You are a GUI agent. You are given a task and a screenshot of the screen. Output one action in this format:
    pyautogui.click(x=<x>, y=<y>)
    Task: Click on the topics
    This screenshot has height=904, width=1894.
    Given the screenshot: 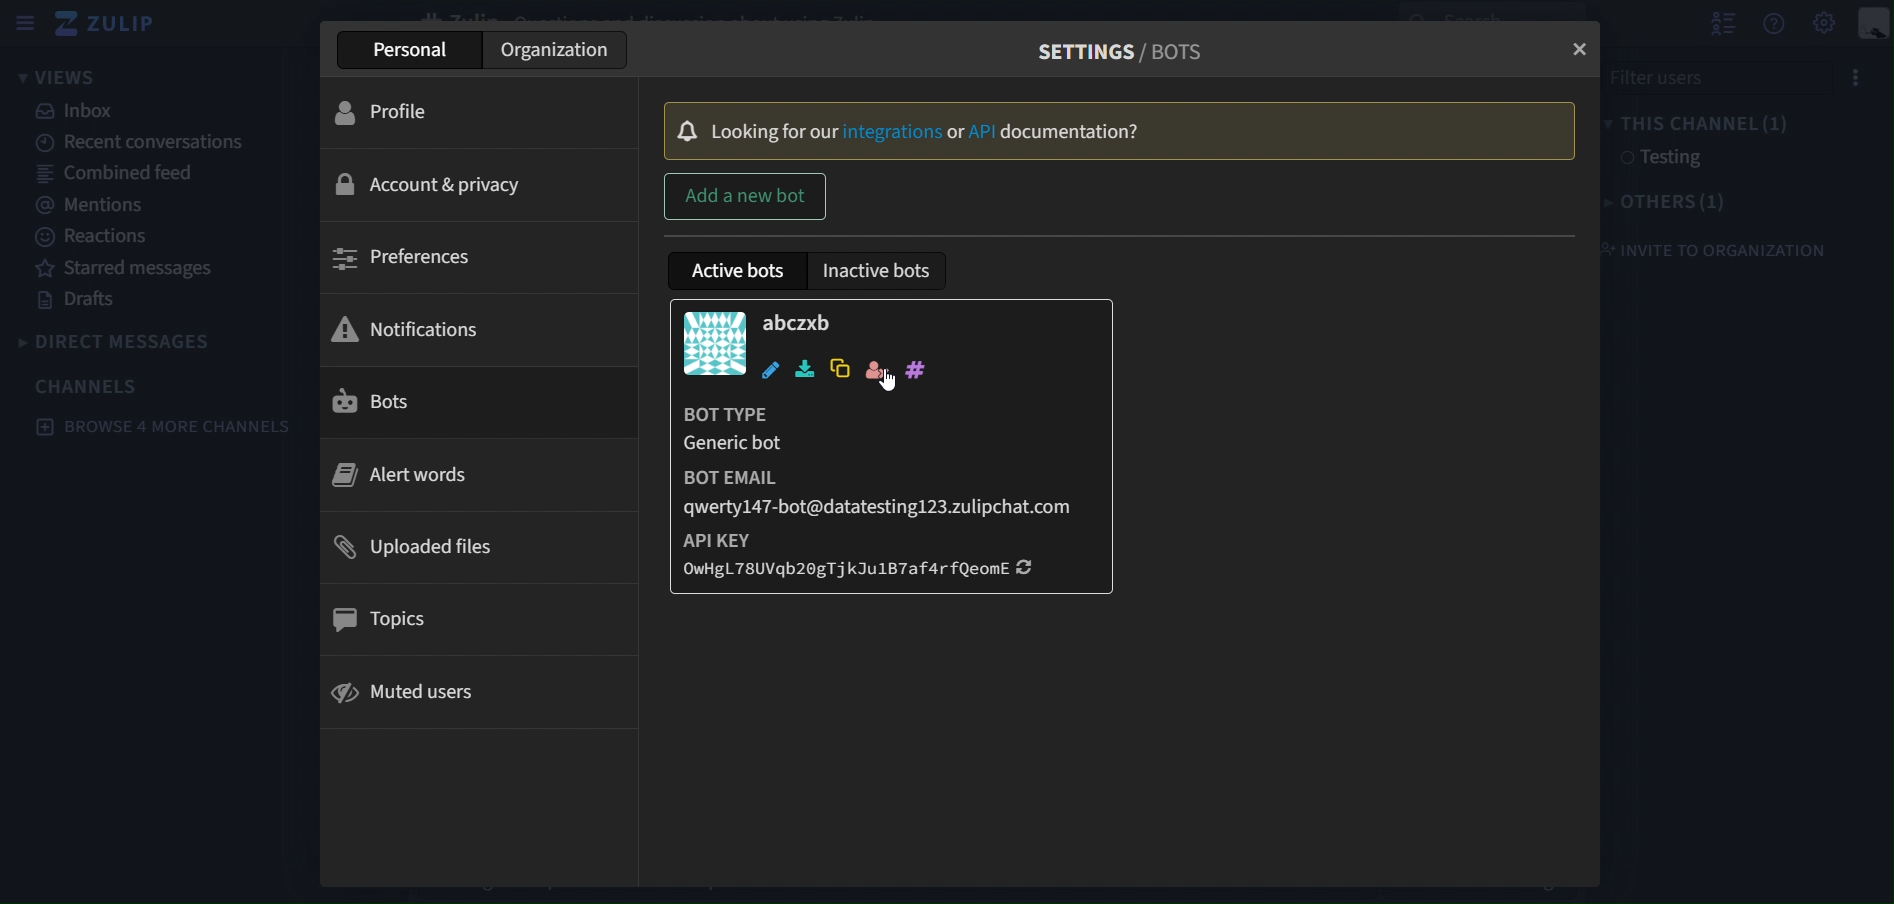 What is the action you would take?
    pyautogui.click(x=387, y=621)
    